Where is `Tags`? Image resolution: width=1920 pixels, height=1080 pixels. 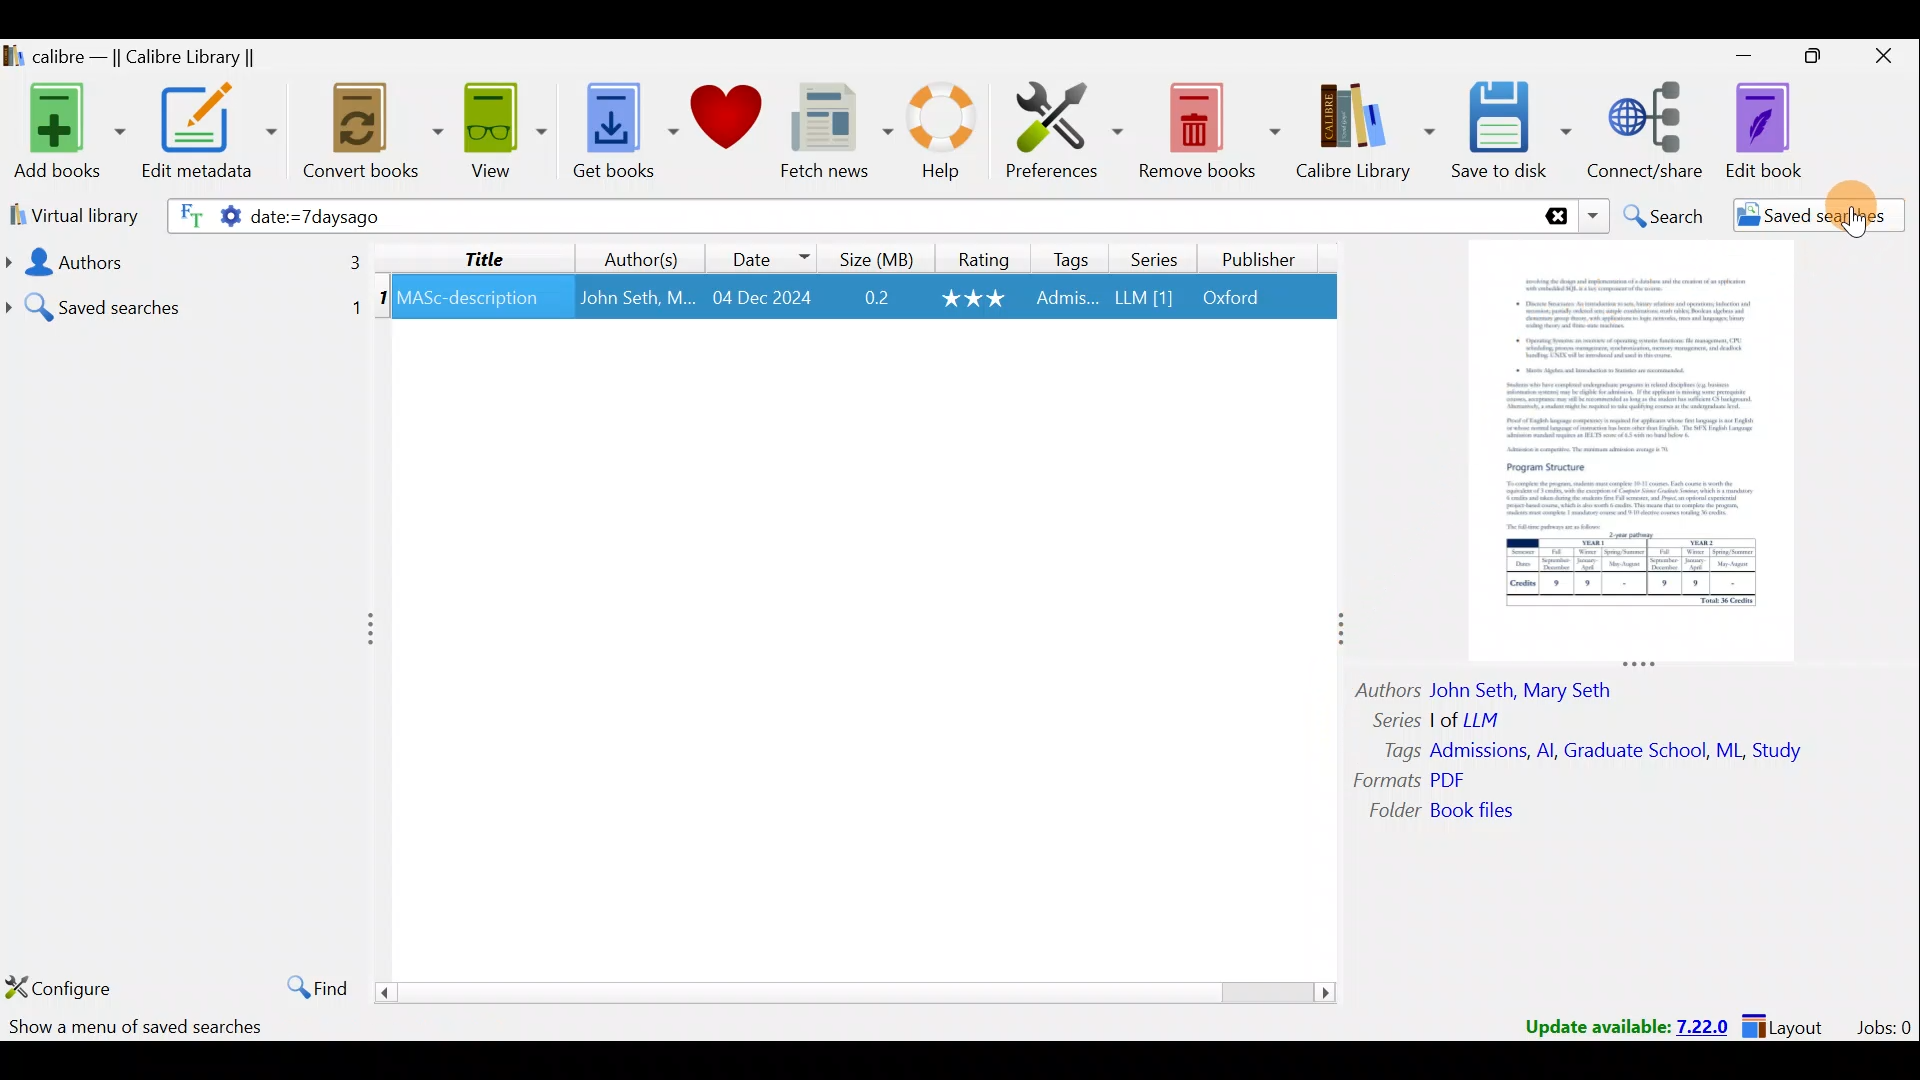 Tags is located at coordinates (1072, 258).